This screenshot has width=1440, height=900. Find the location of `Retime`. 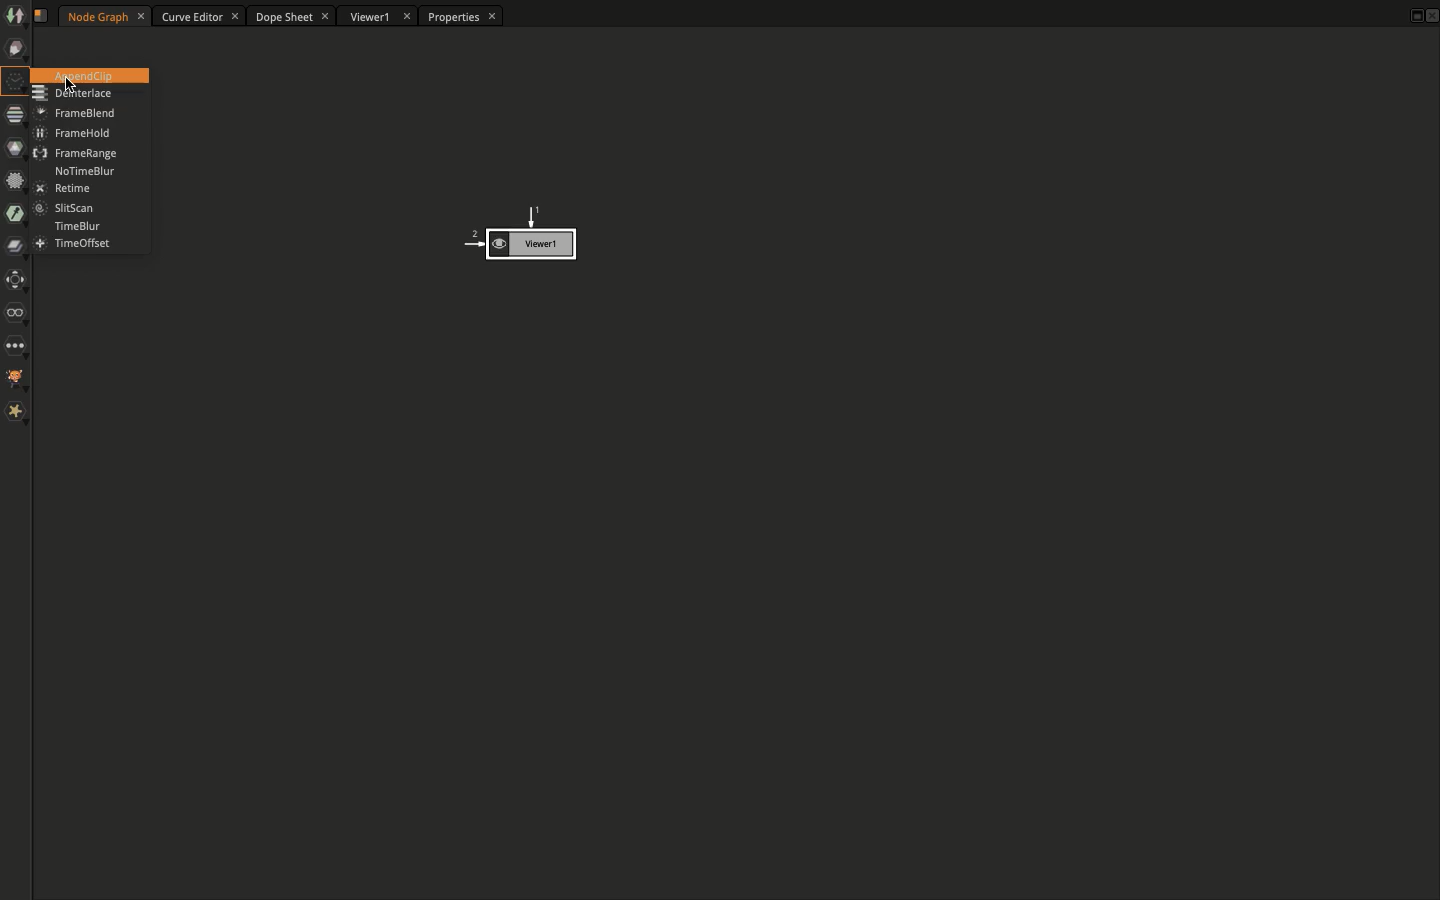

Retime is located at coordinates (63, 188).